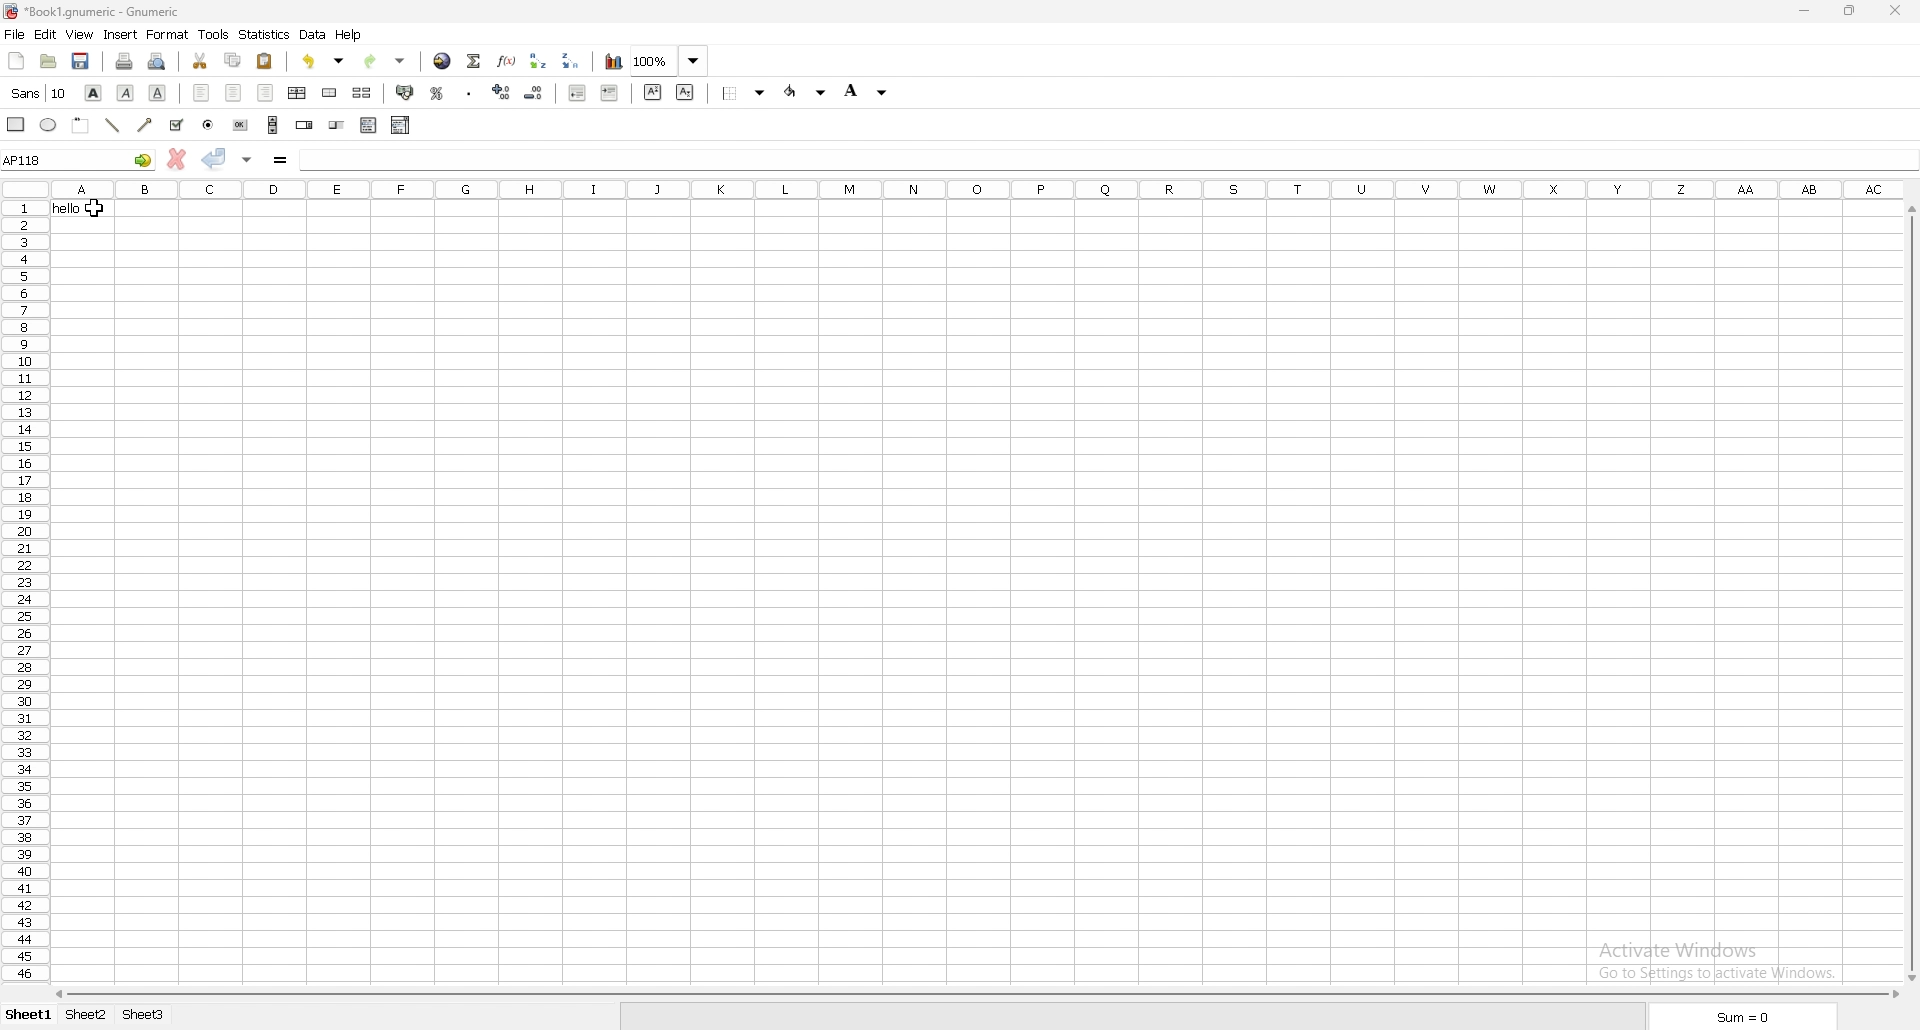 The width and height of the screenshot is (1920, 1030). What do you see at coordinates (241, 125) in the screenshot?
I see `button` at bounding box center [241, 125].